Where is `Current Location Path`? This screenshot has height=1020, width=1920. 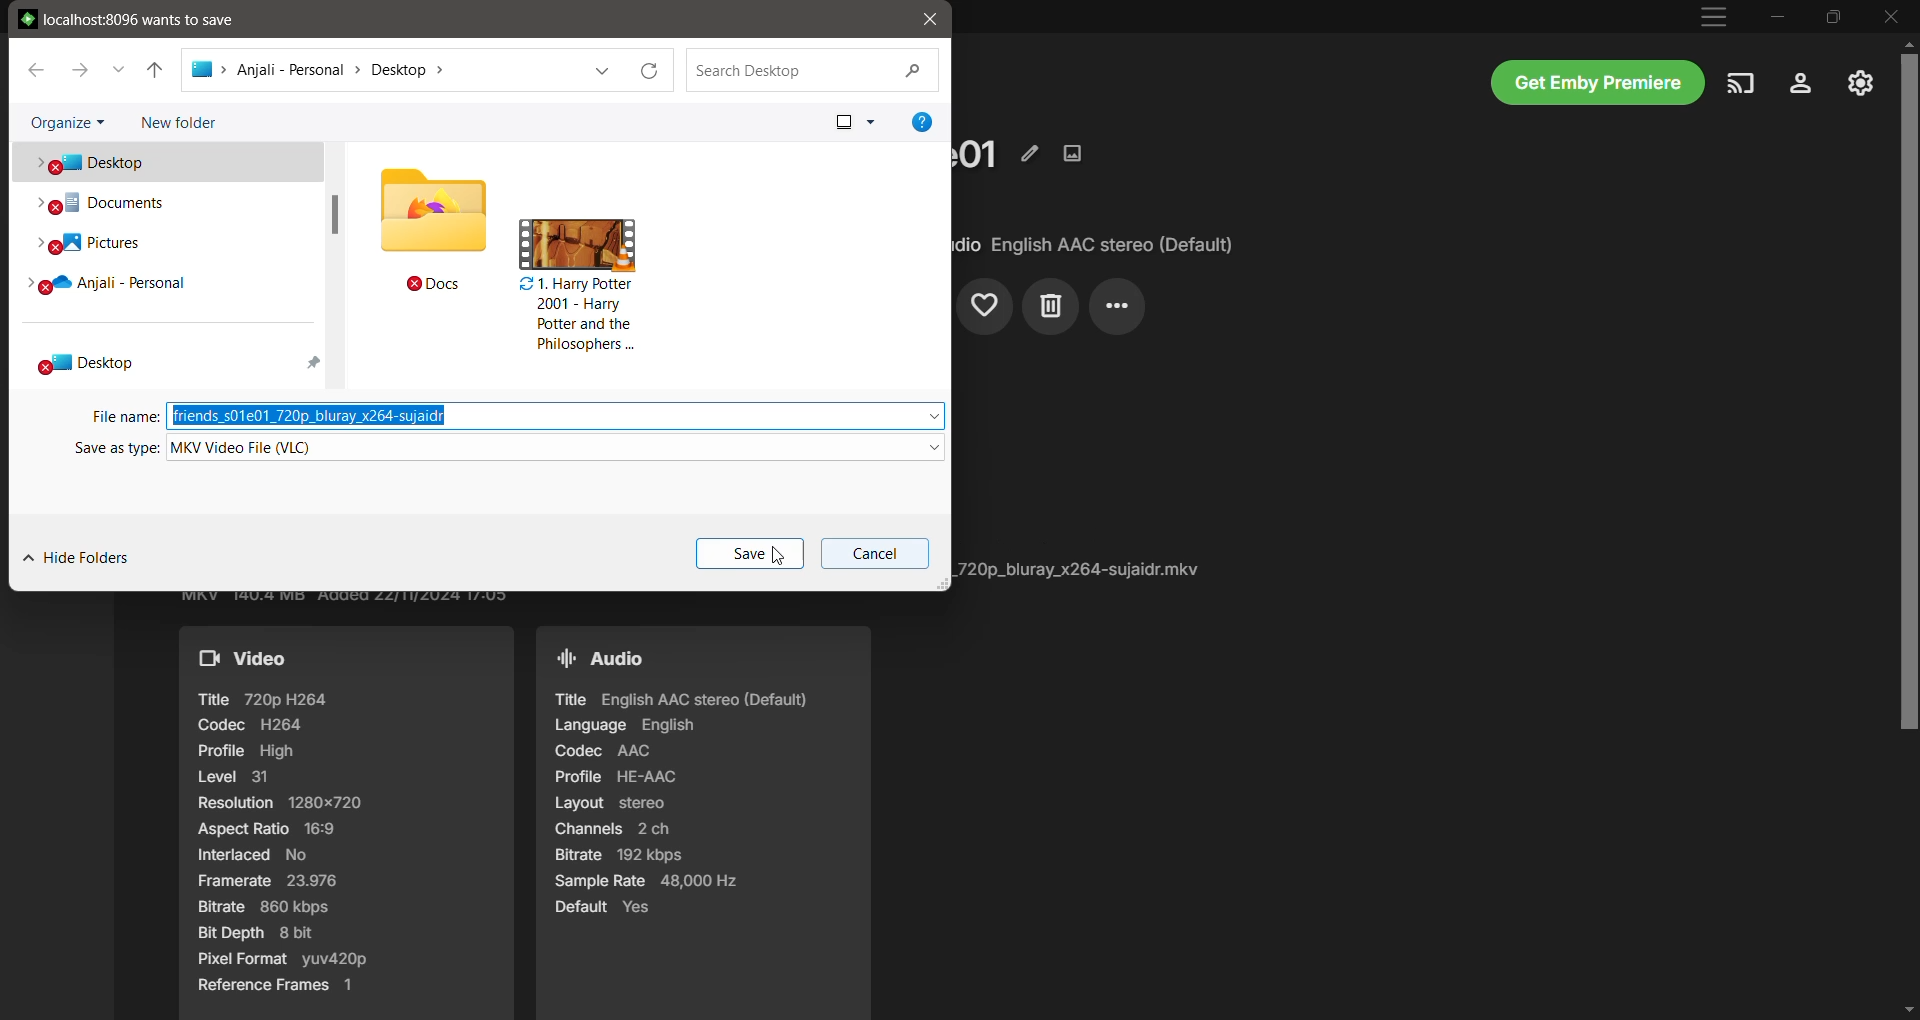
Current Location Path is located at coordinates (335, 69).